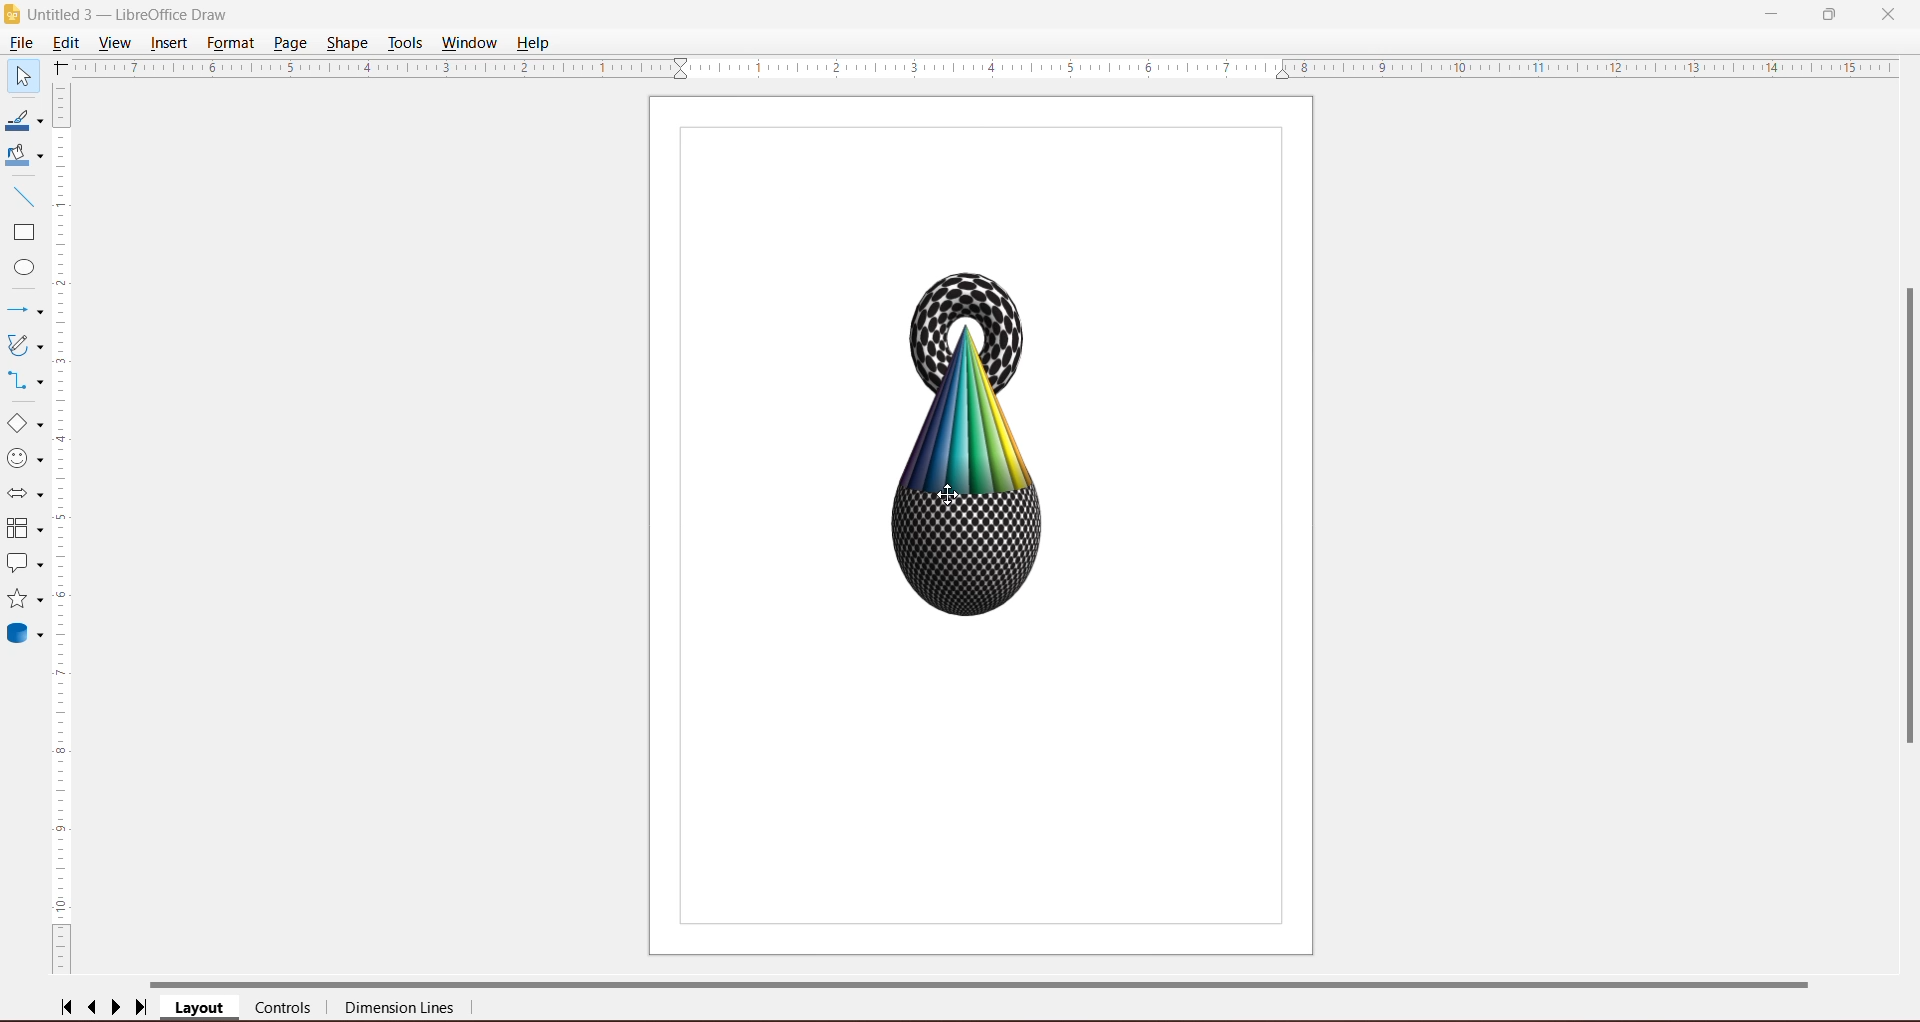  Describe the element at coordinates (24, 423) in the screenshot. I see `Basic Shapes` at that location.